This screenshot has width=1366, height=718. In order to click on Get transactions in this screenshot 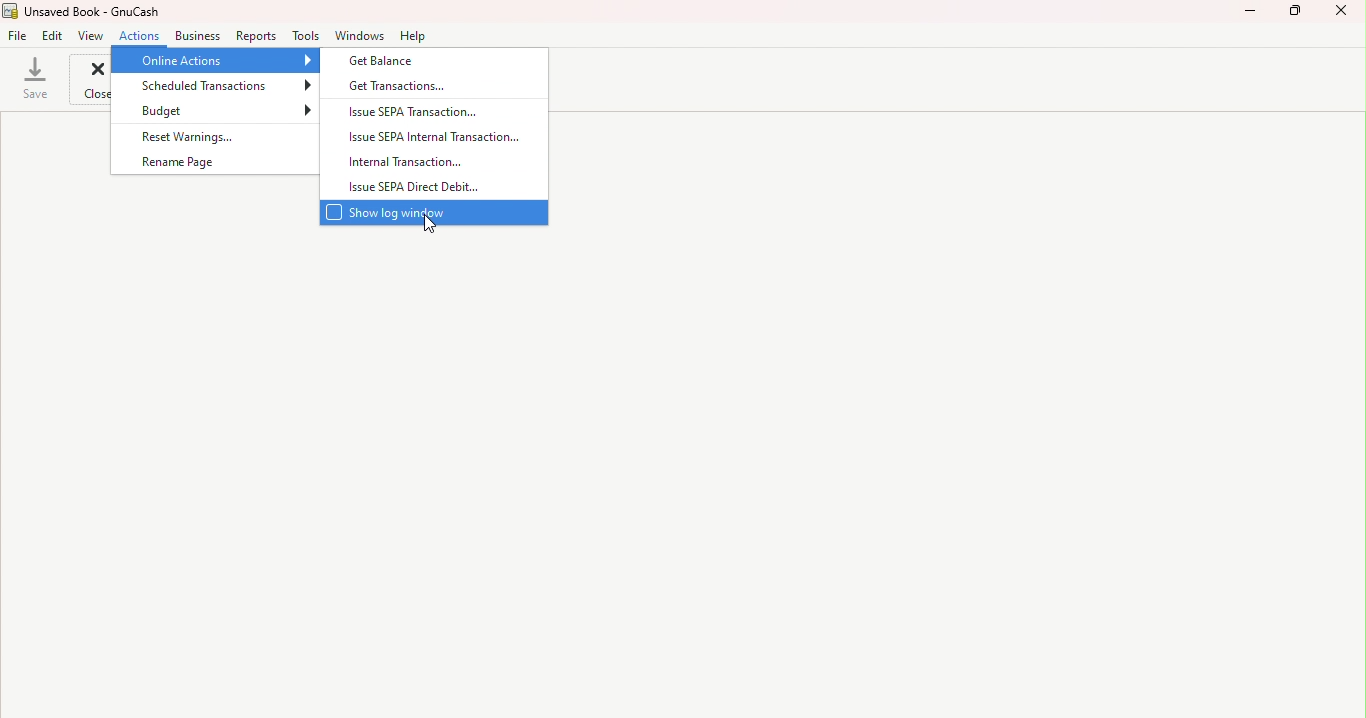, I will do `click(441, 88)`.